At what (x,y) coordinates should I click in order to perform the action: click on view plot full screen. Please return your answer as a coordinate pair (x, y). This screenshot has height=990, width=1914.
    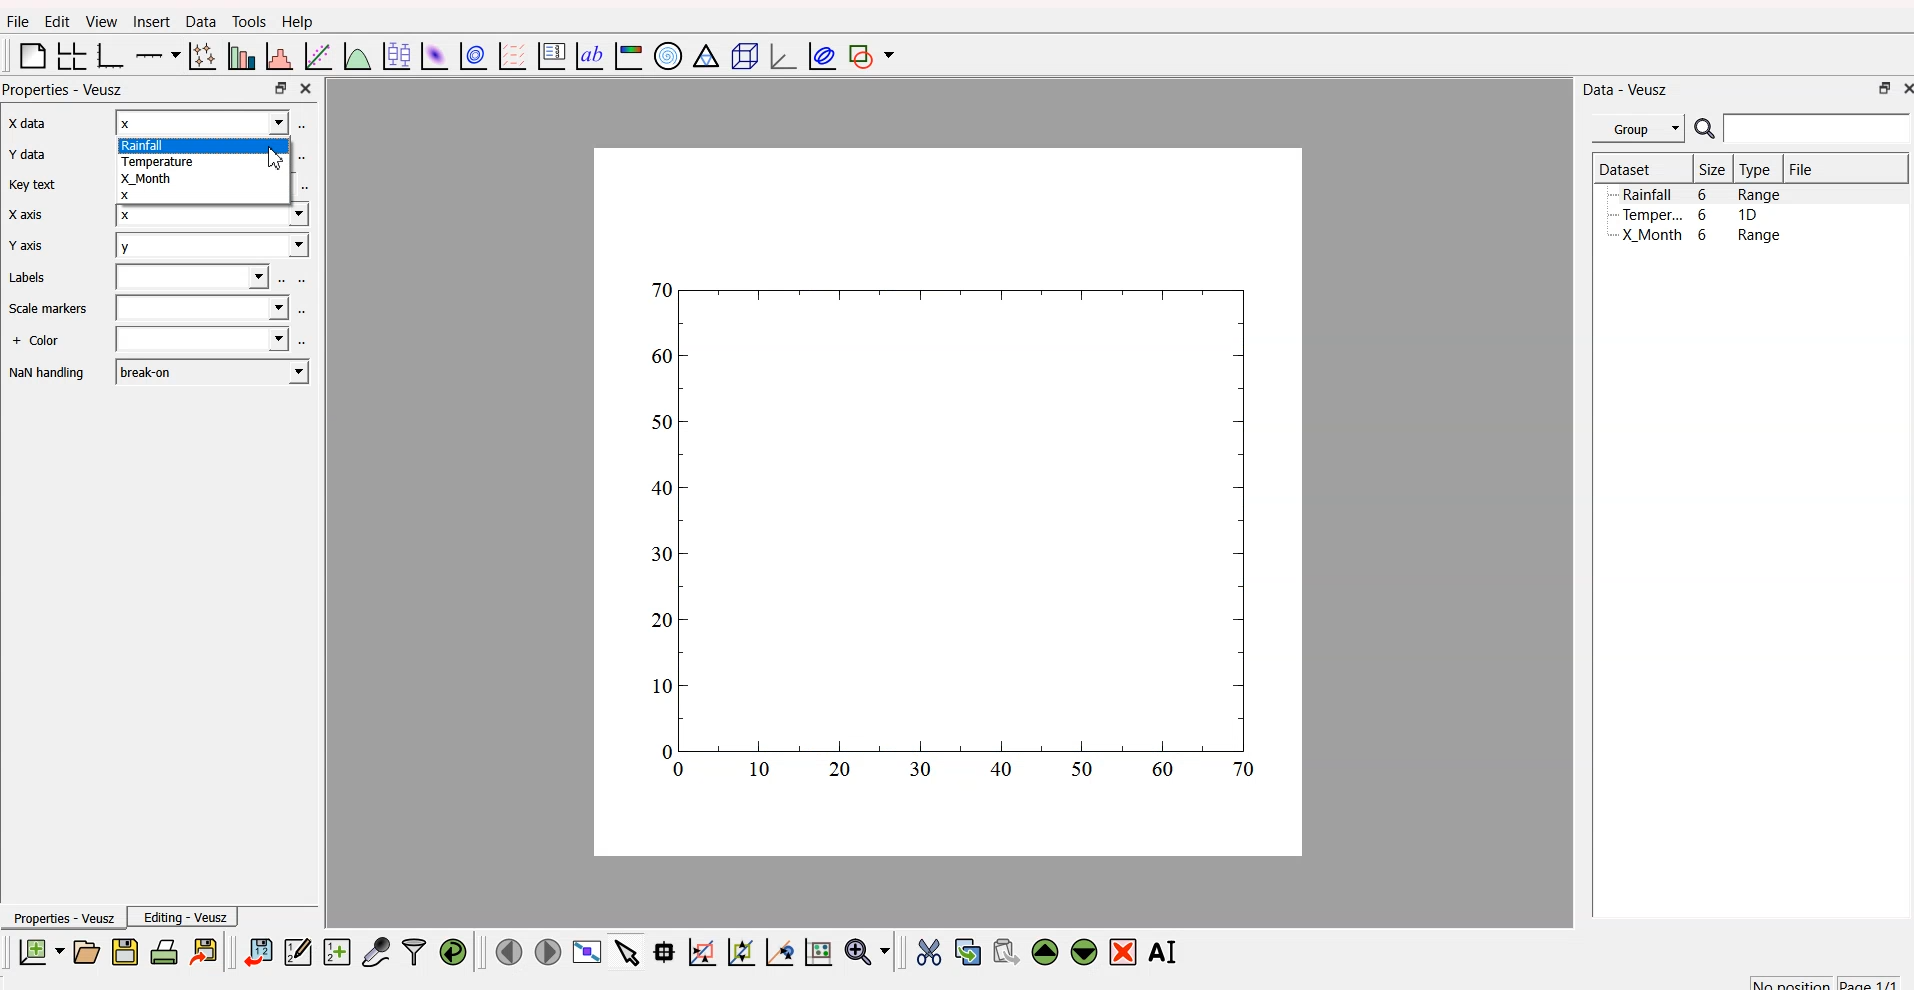
    Looking at the image, I should click on (587, 952).